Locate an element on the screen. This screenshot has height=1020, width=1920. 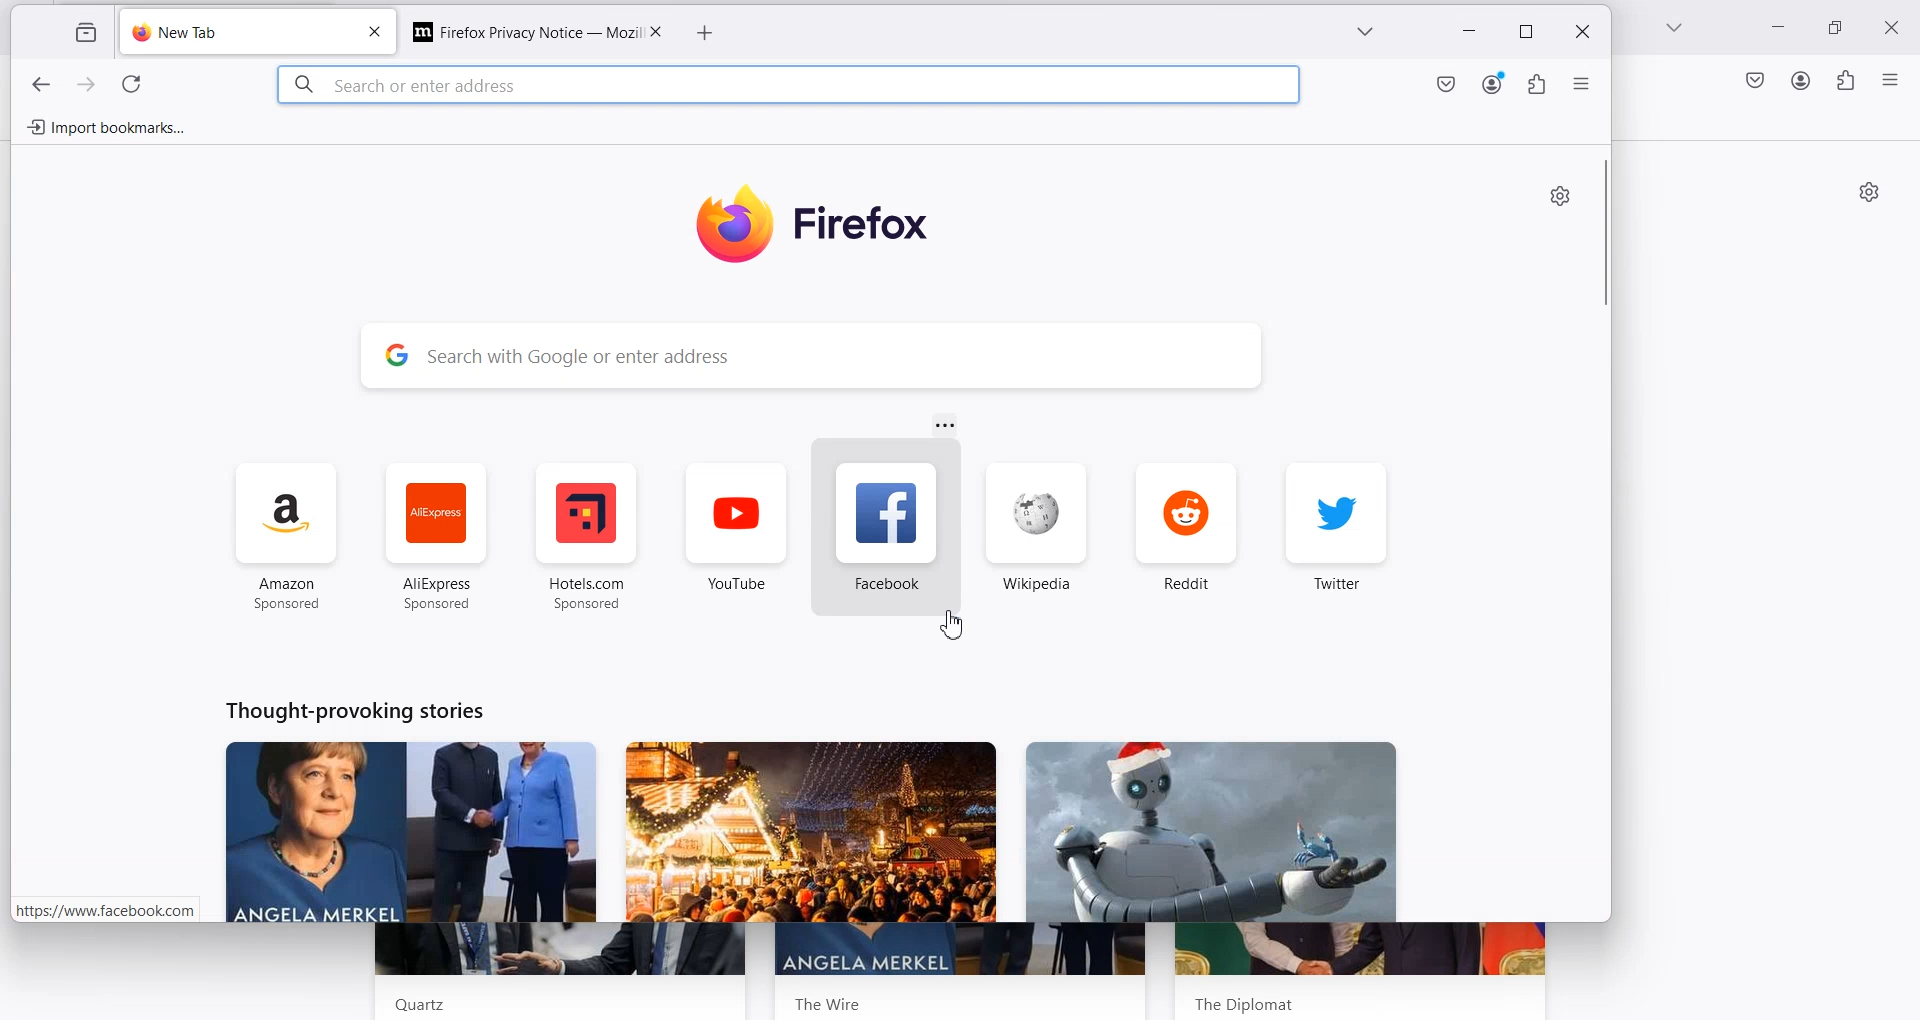
The Wire is located at coordinates (830, 1000).